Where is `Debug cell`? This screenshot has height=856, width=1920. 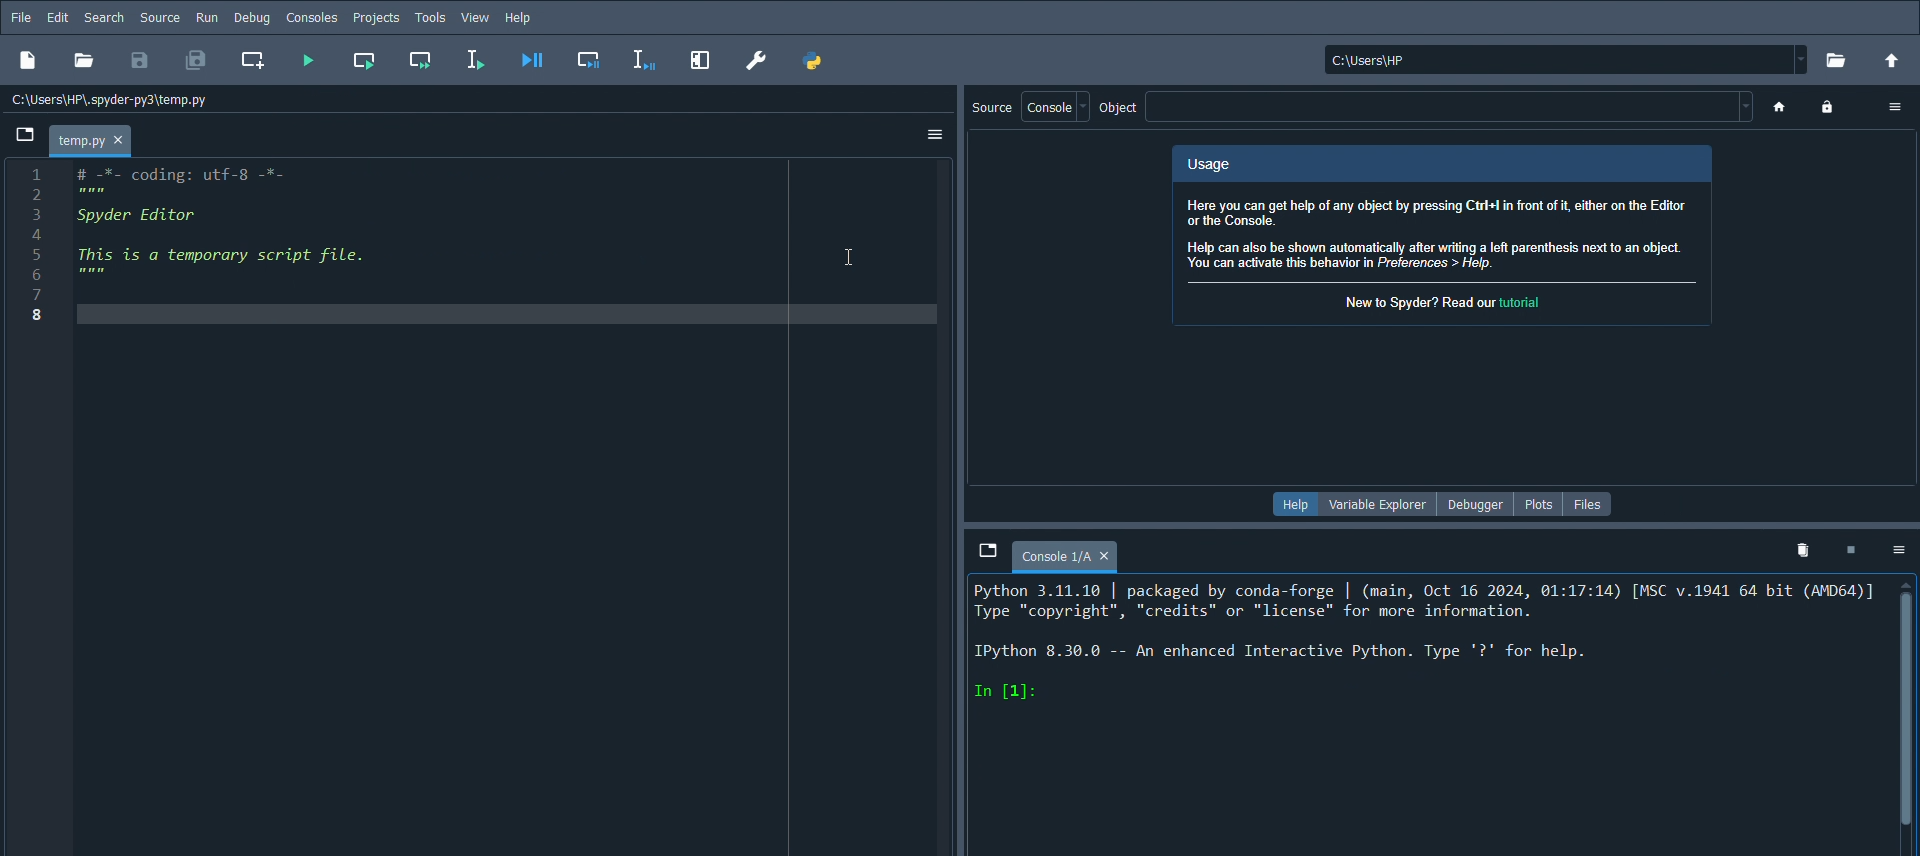
Debug cell is located at coordinates (590, 61).